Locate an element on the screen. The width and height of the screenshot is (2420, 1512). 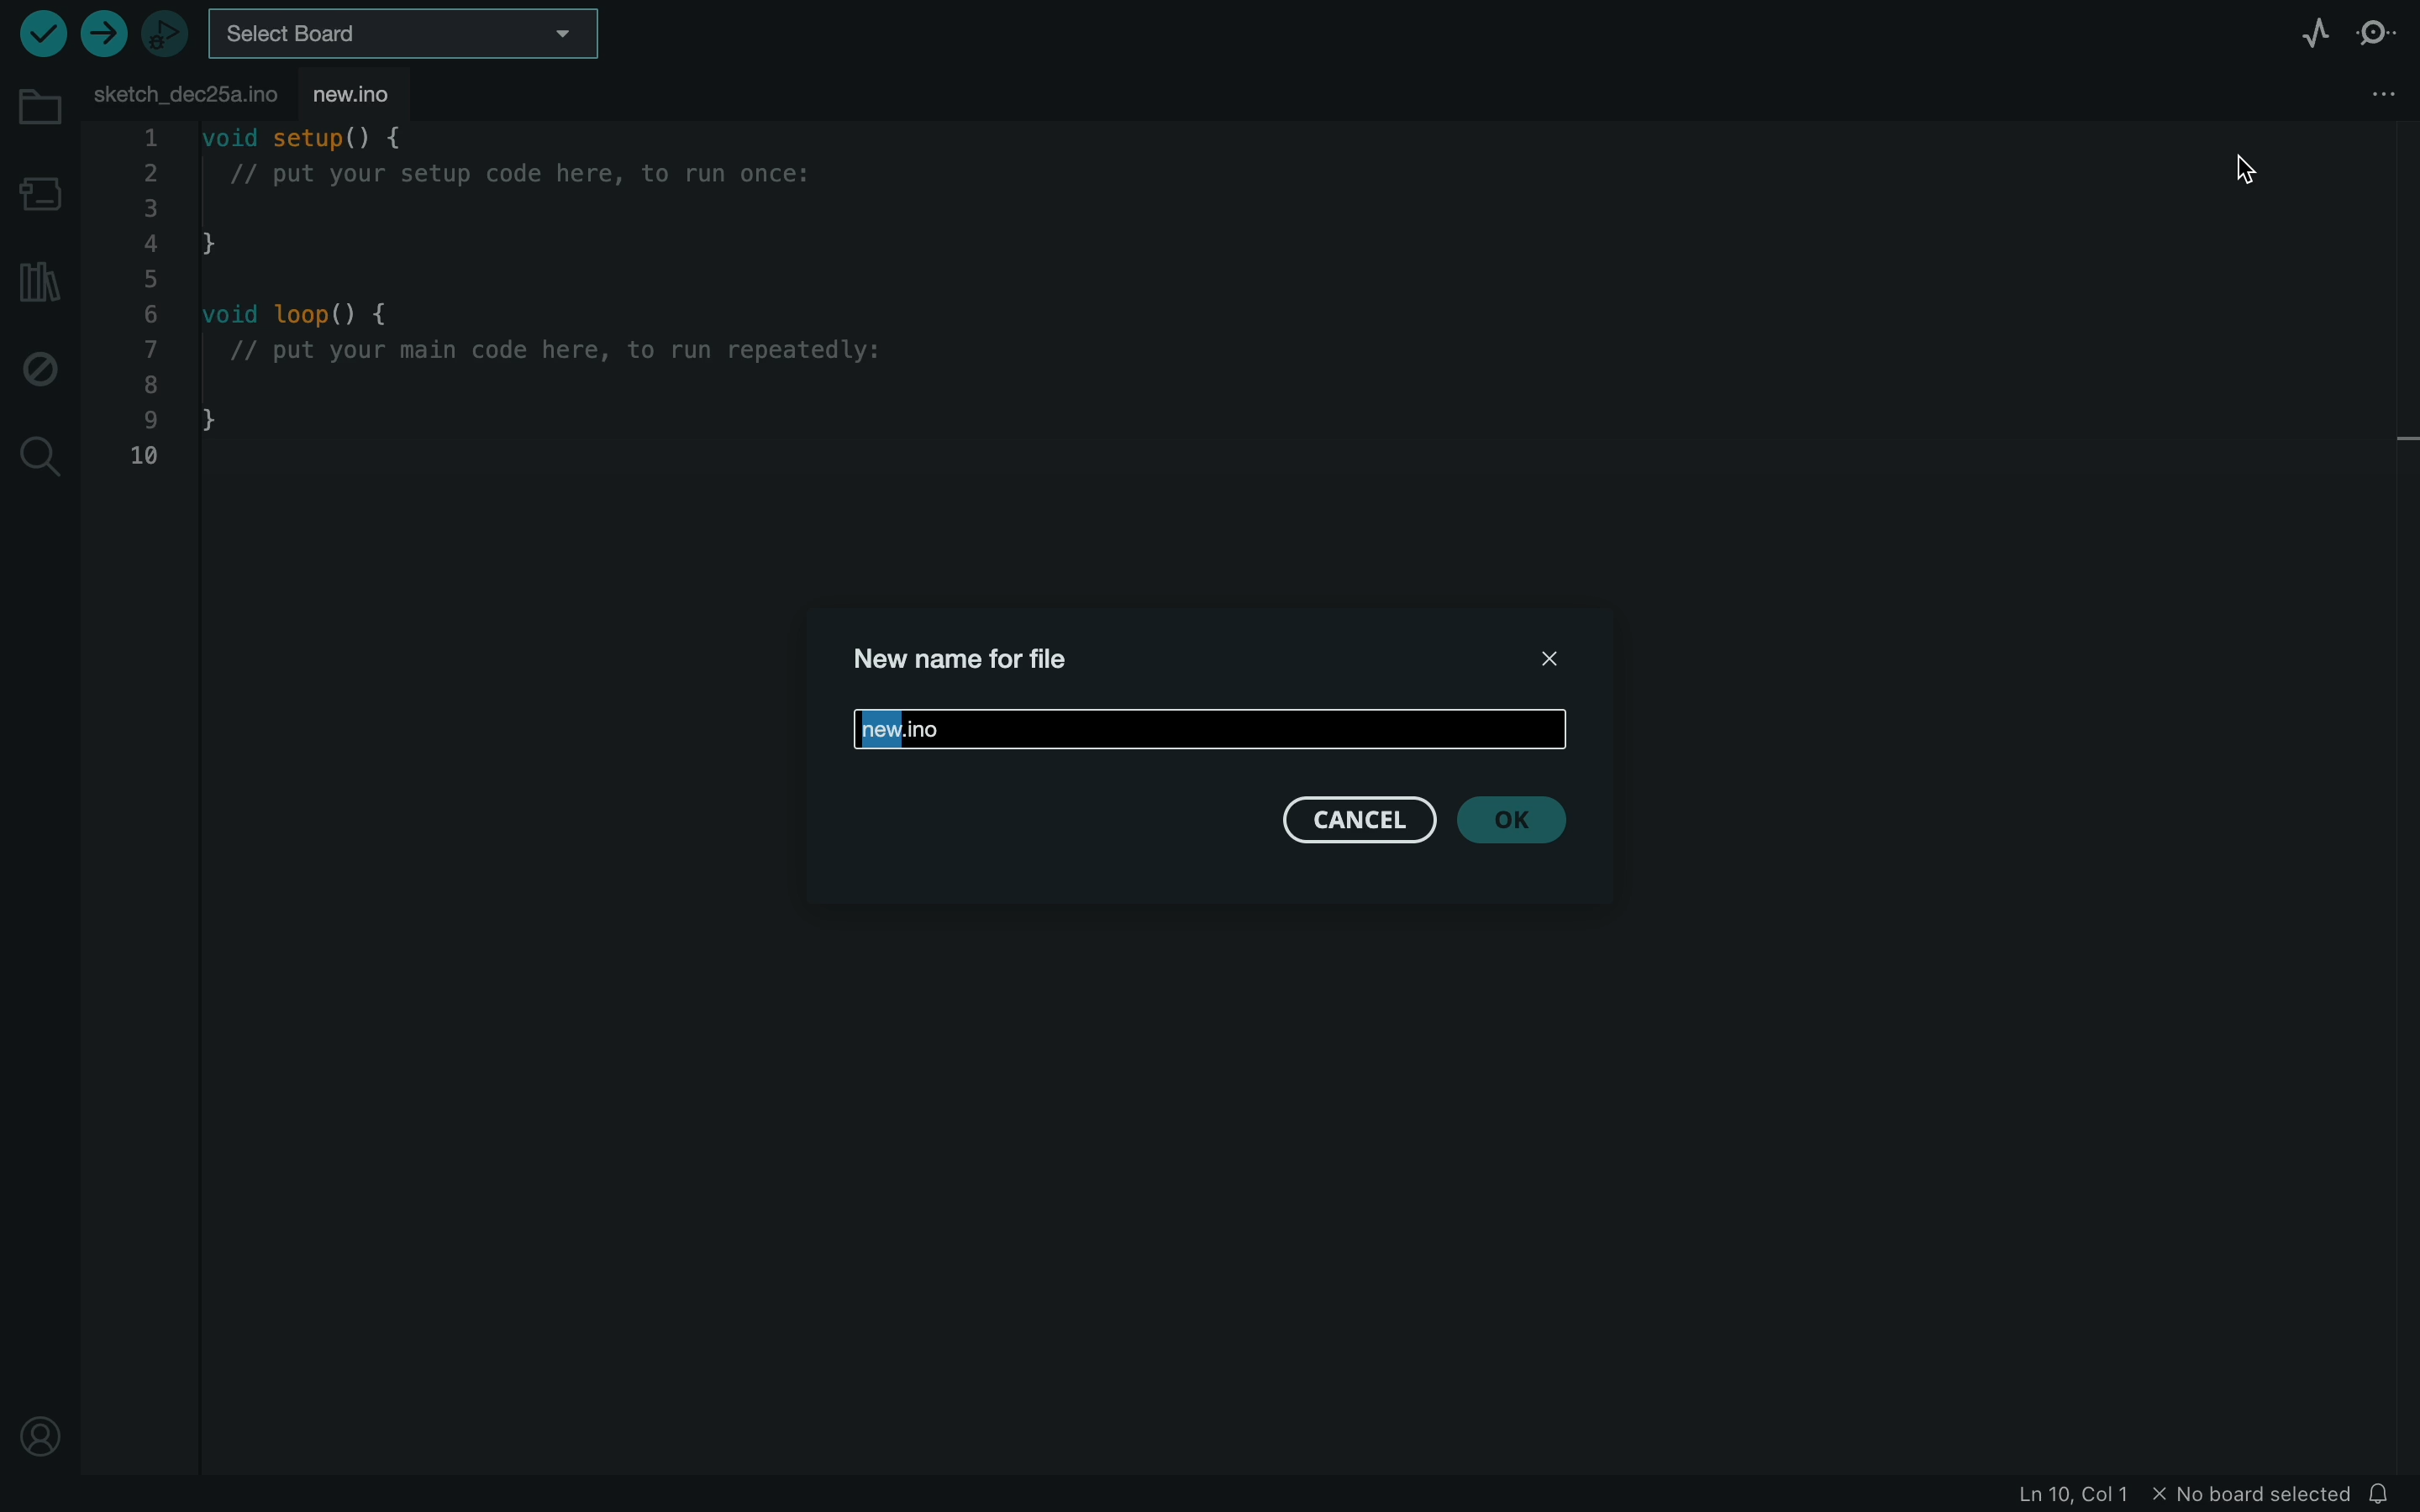
notification is located at coordinates (2387, 1494).